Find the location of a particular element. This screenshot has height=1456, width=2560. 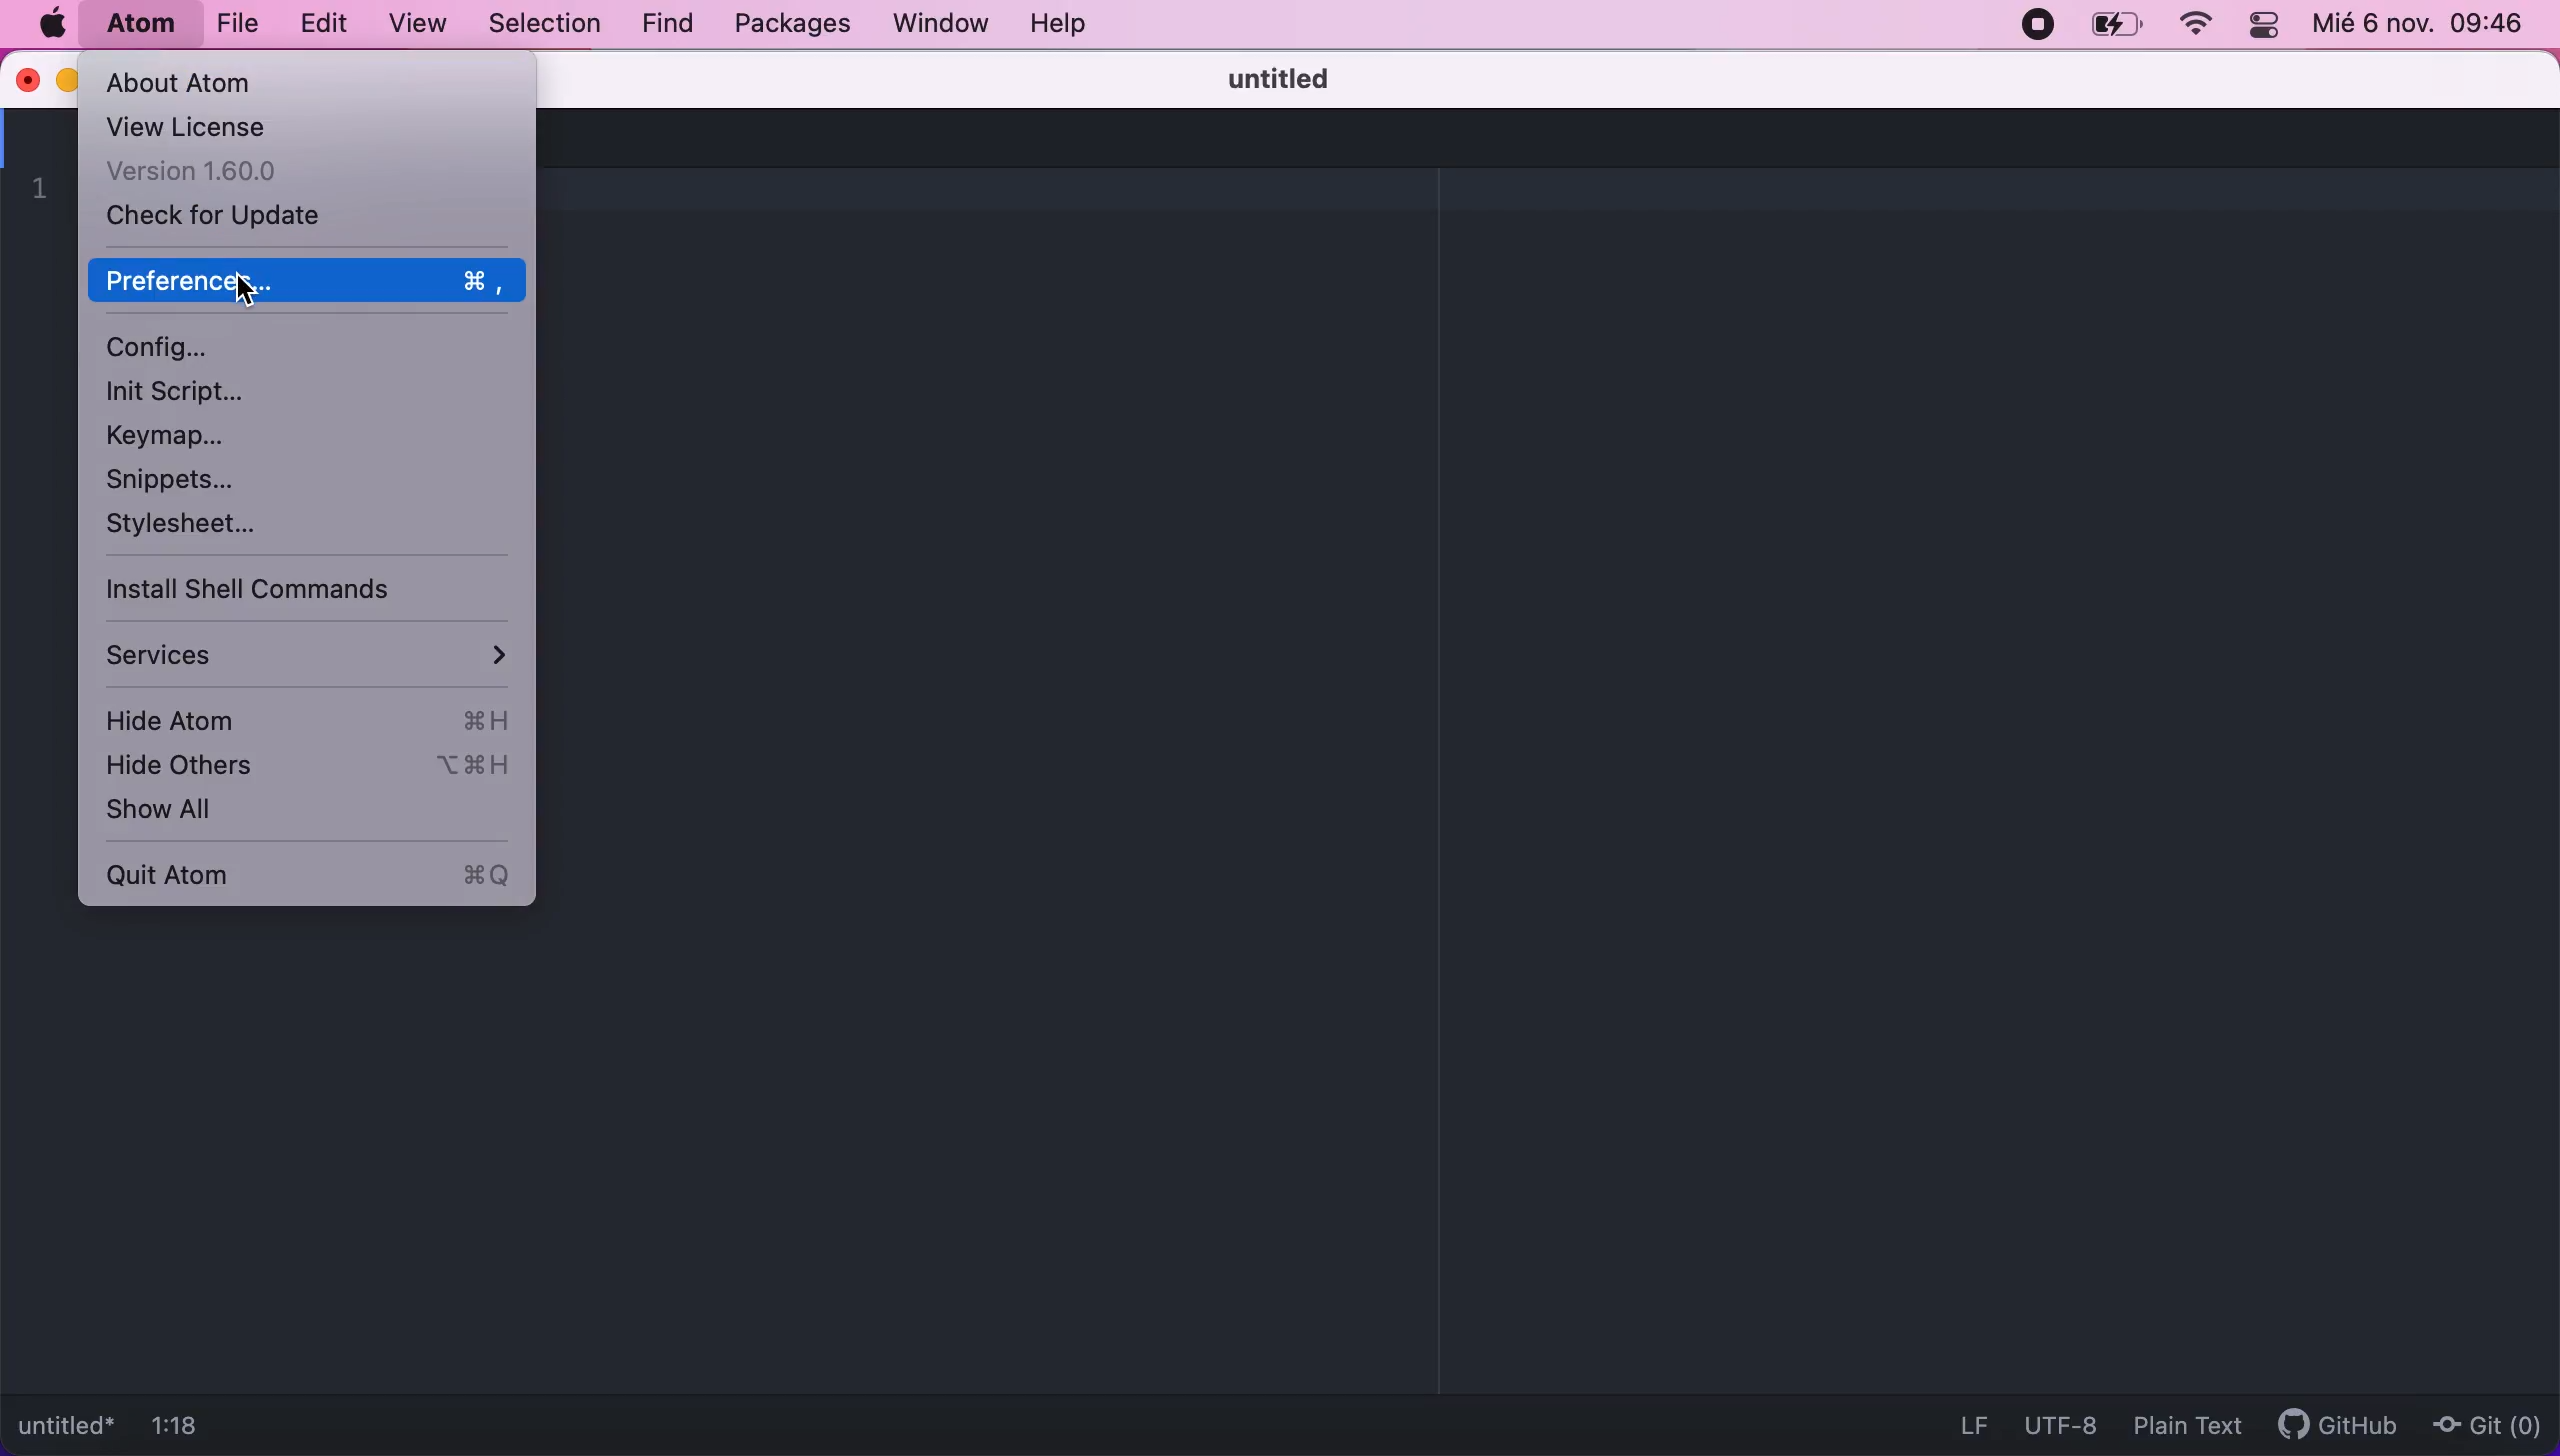

keymap is located at coordinates (181, 435).